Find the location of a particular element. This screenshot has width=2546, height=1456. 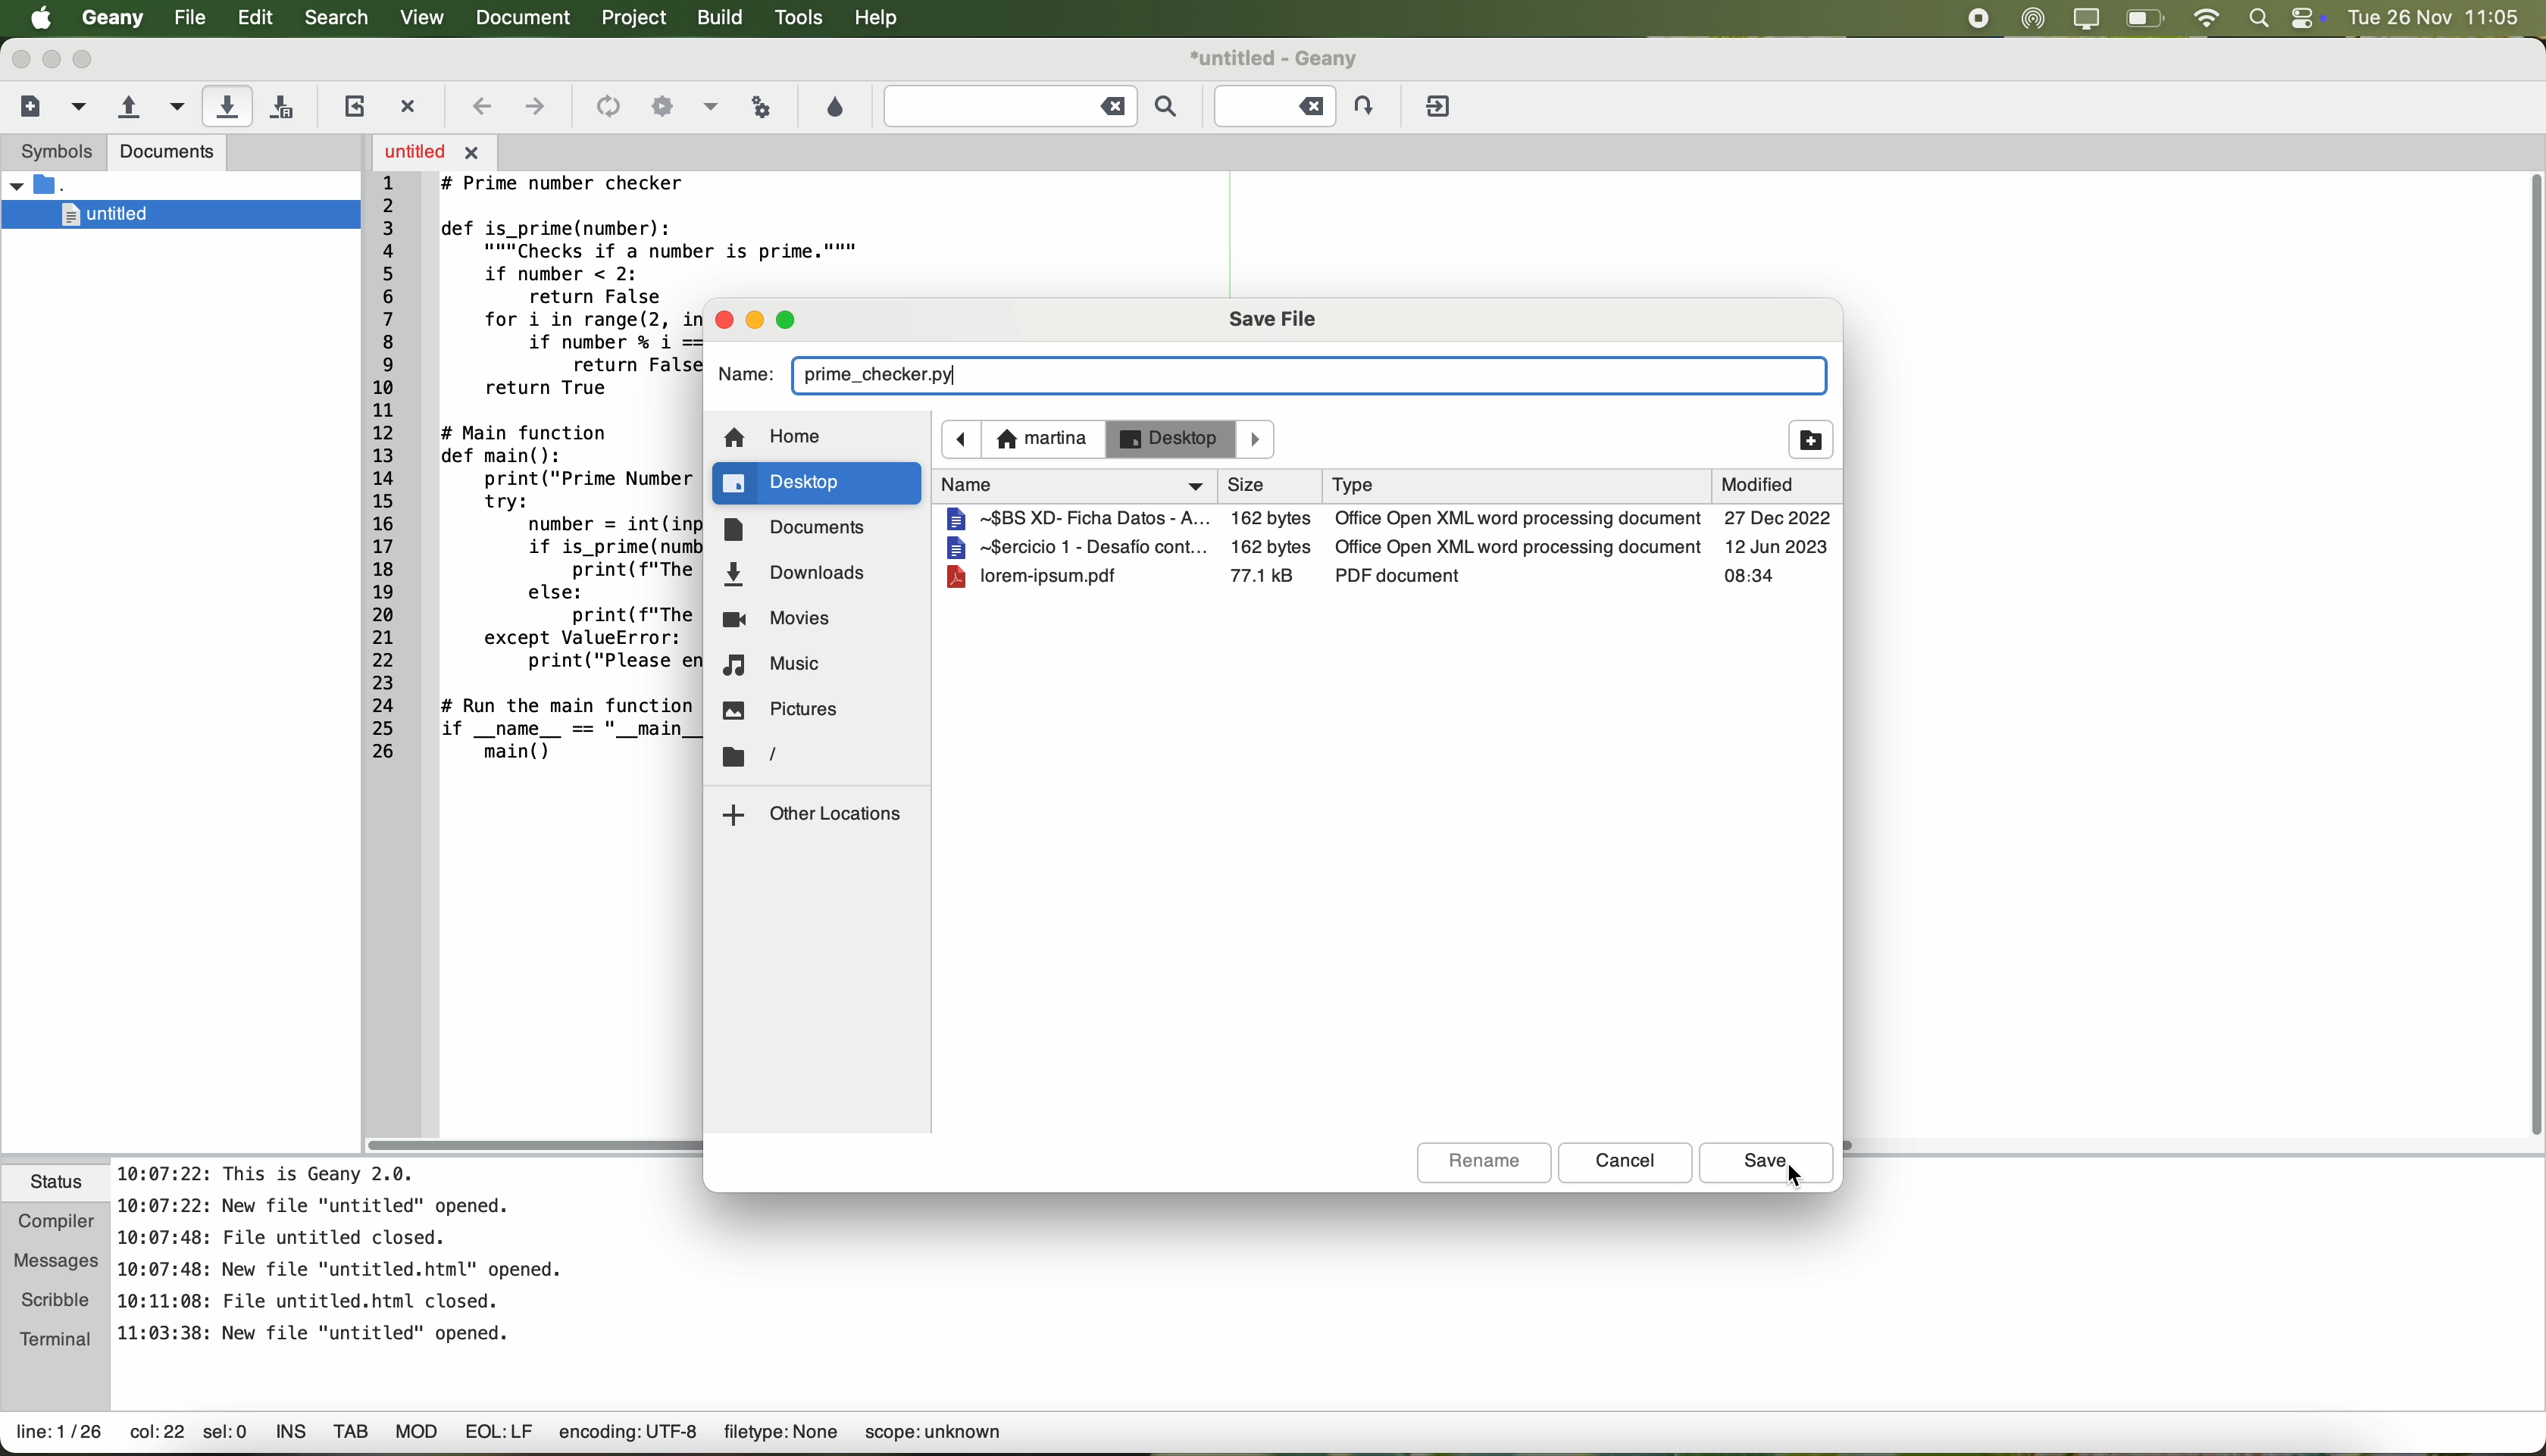

Jump to the entered line number is located at coordinates (1297, 104).